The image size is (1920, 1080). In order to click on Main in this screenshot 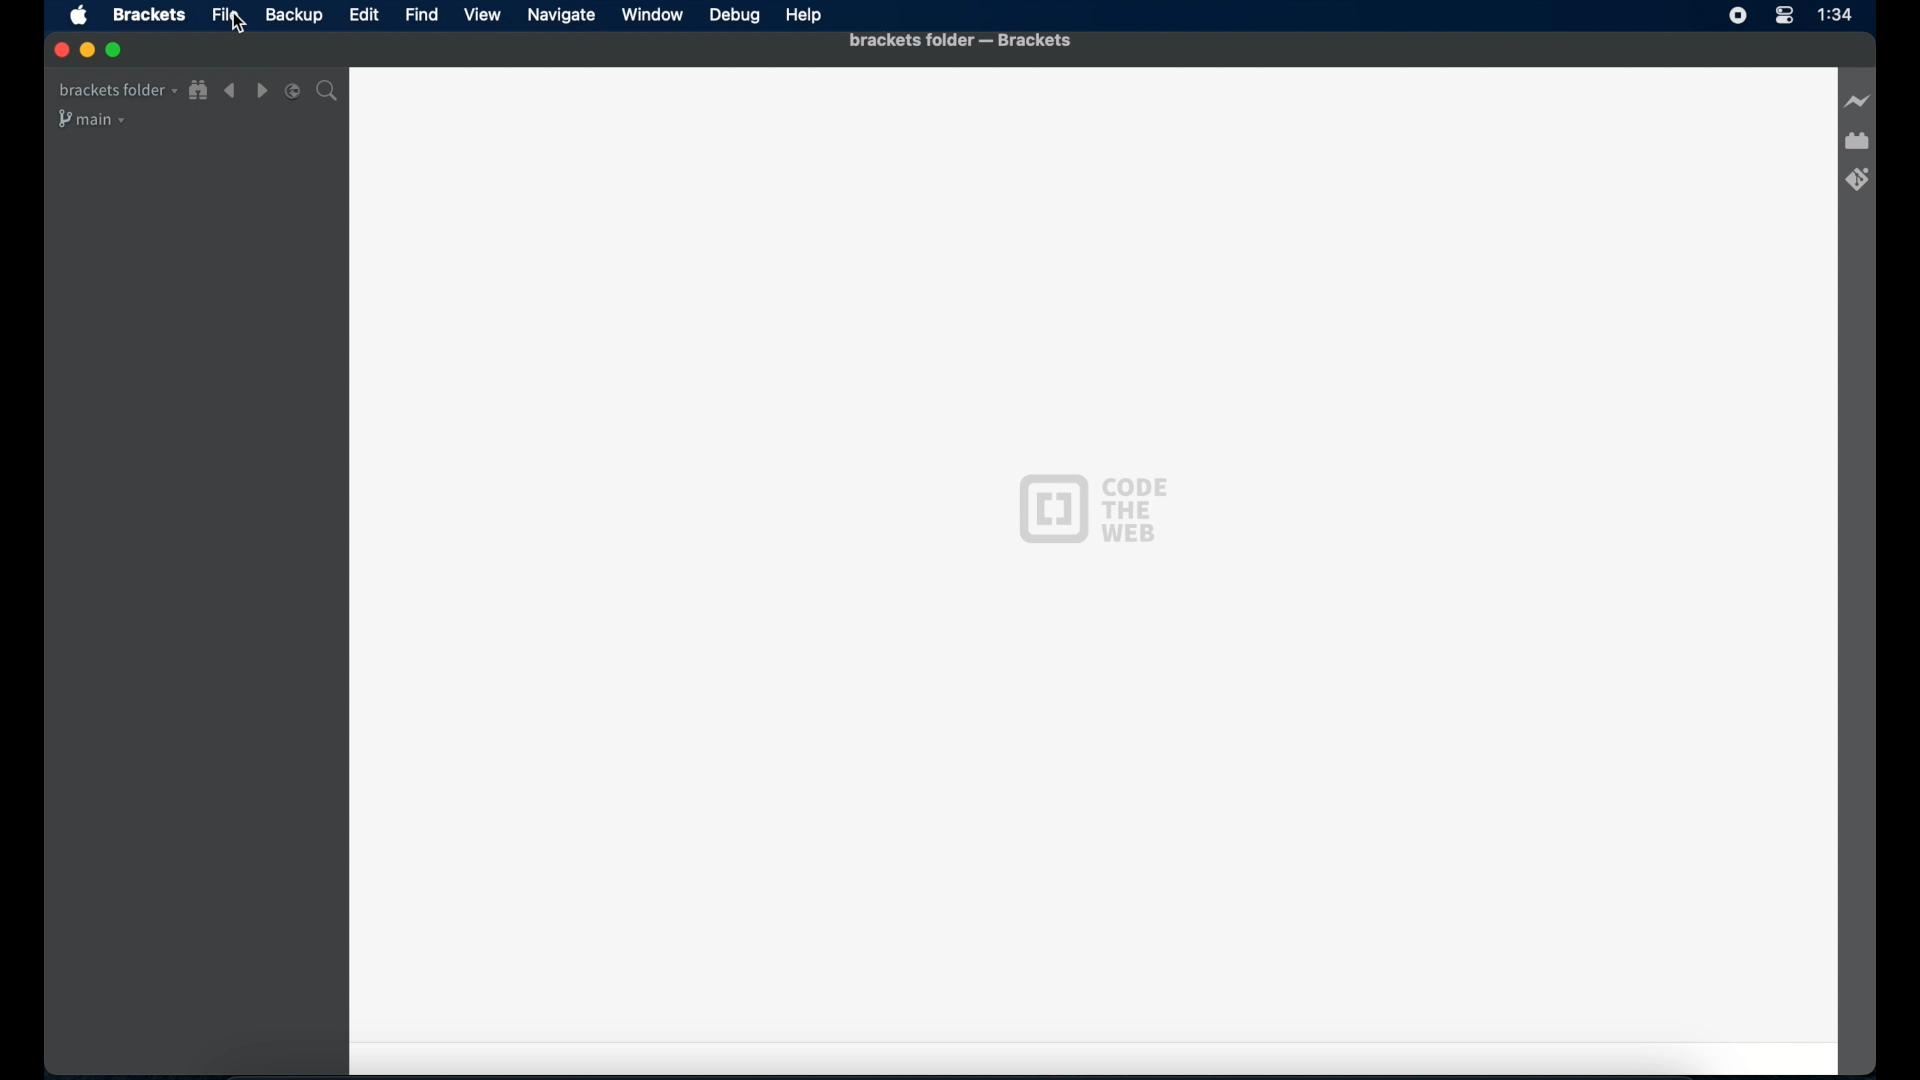, I will do `click(93, 119)`.